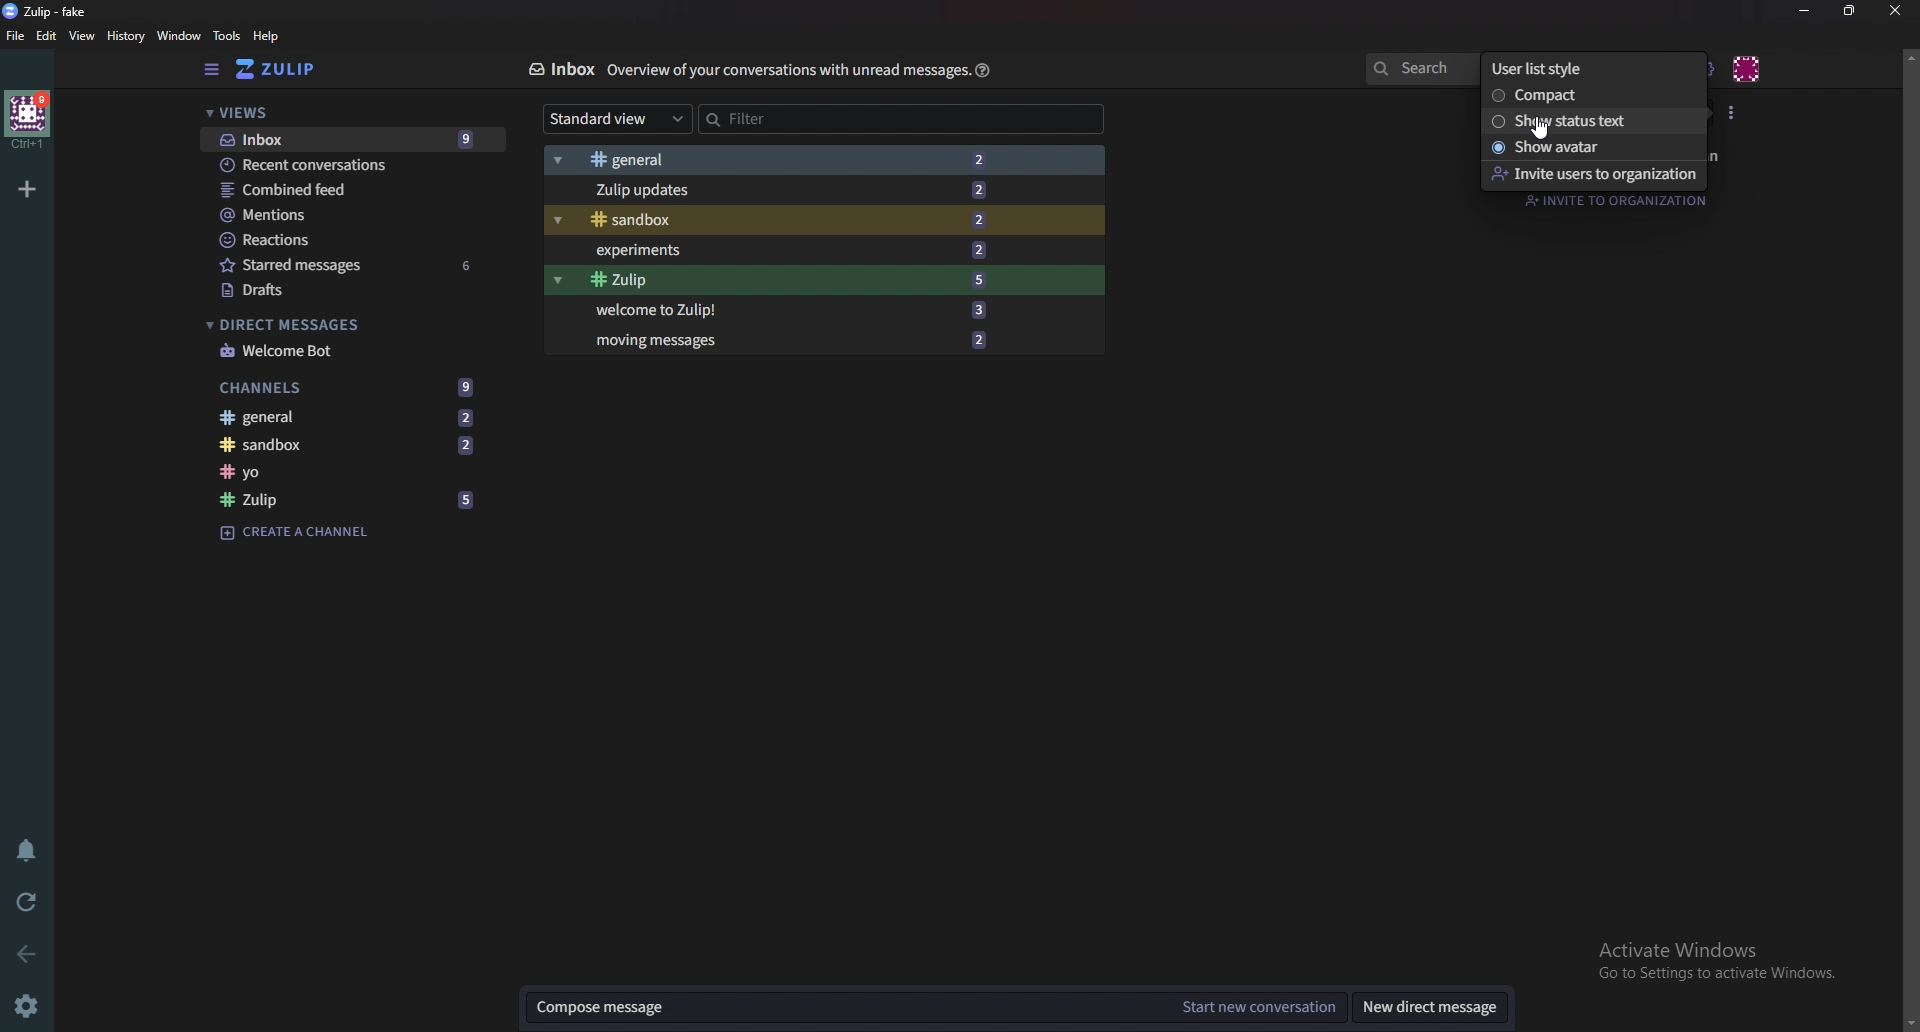 The width and height of the screenshot is (1920, 1032). Describe the element at coordinates (290, 70) in the screenshot. I see `Zulip` at that location.